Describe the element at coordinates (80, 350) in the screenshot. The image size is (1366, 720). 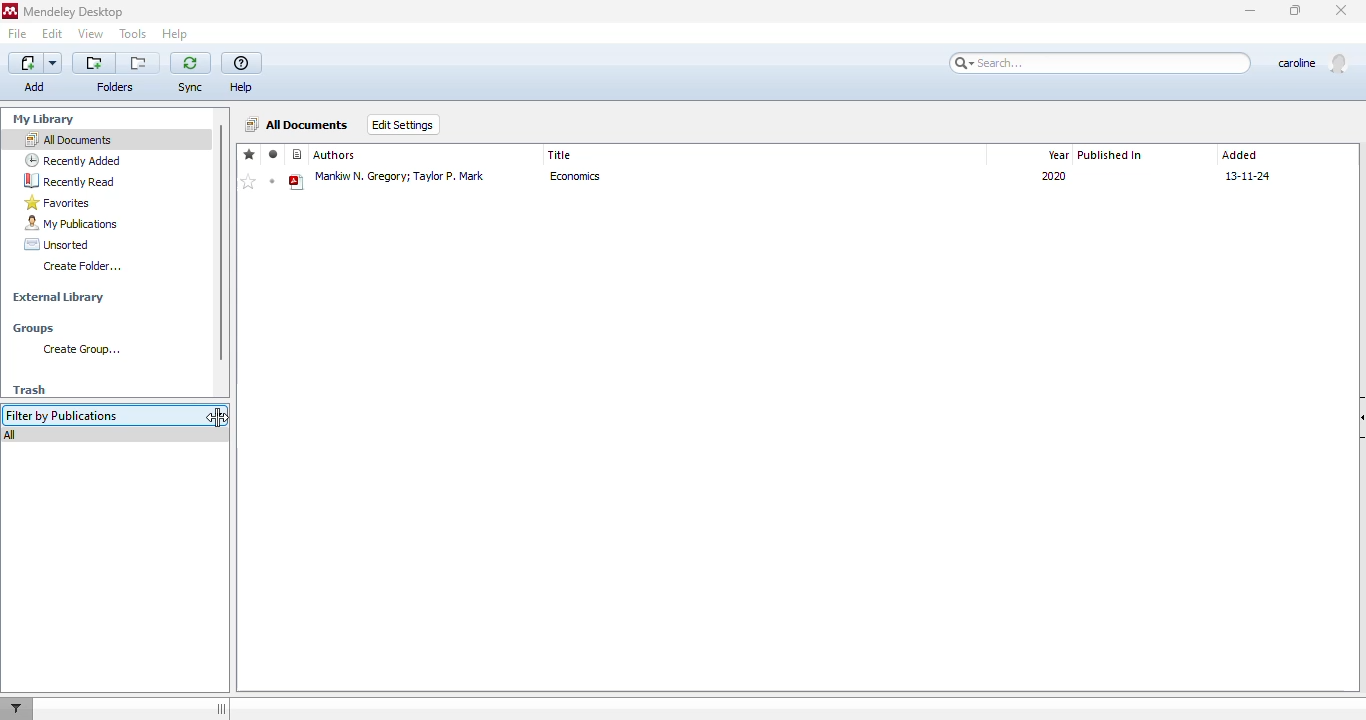
I see `create group` at that location.